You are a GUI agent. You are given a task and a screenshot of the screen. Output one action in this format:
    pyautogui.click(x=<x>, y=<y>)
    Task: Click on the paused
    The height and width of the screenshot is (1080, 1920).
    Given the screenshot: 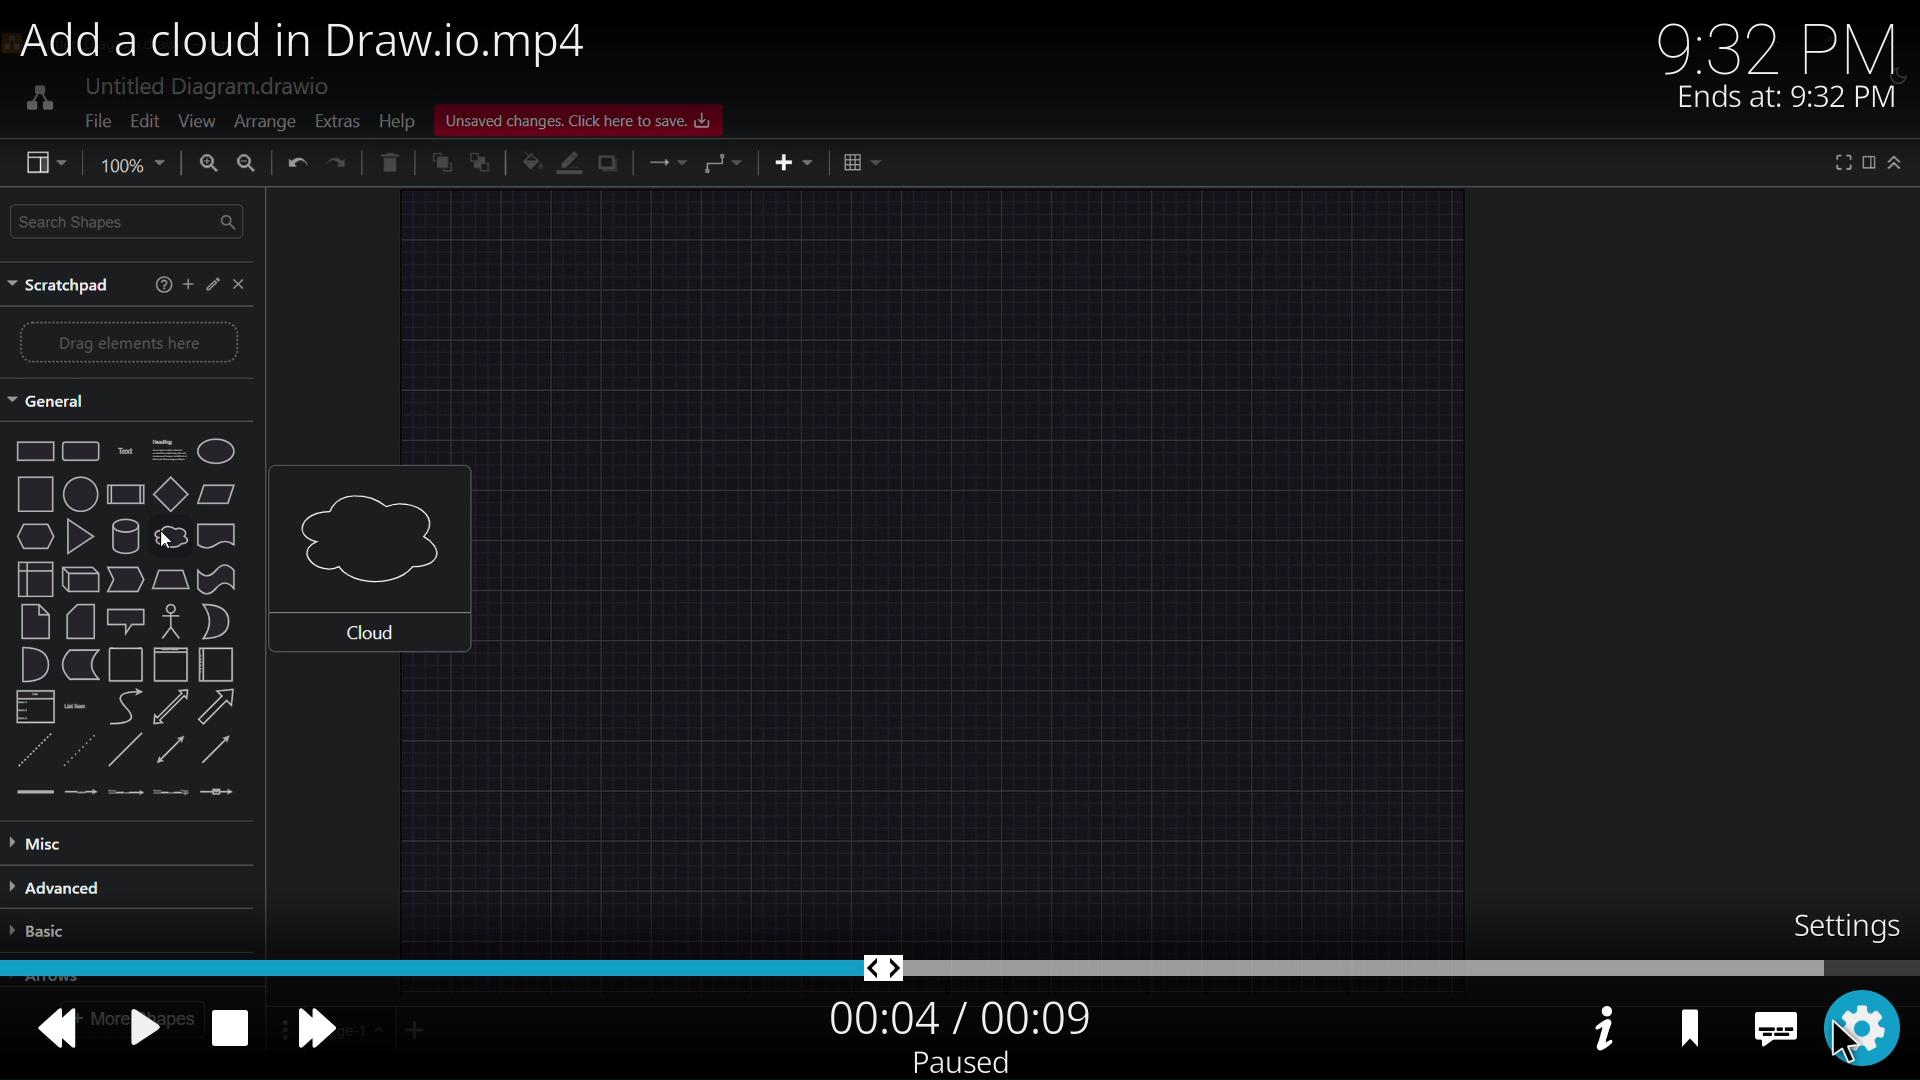 What is the action you would take?
    pyautogui.click(x=964, y=1063)
    